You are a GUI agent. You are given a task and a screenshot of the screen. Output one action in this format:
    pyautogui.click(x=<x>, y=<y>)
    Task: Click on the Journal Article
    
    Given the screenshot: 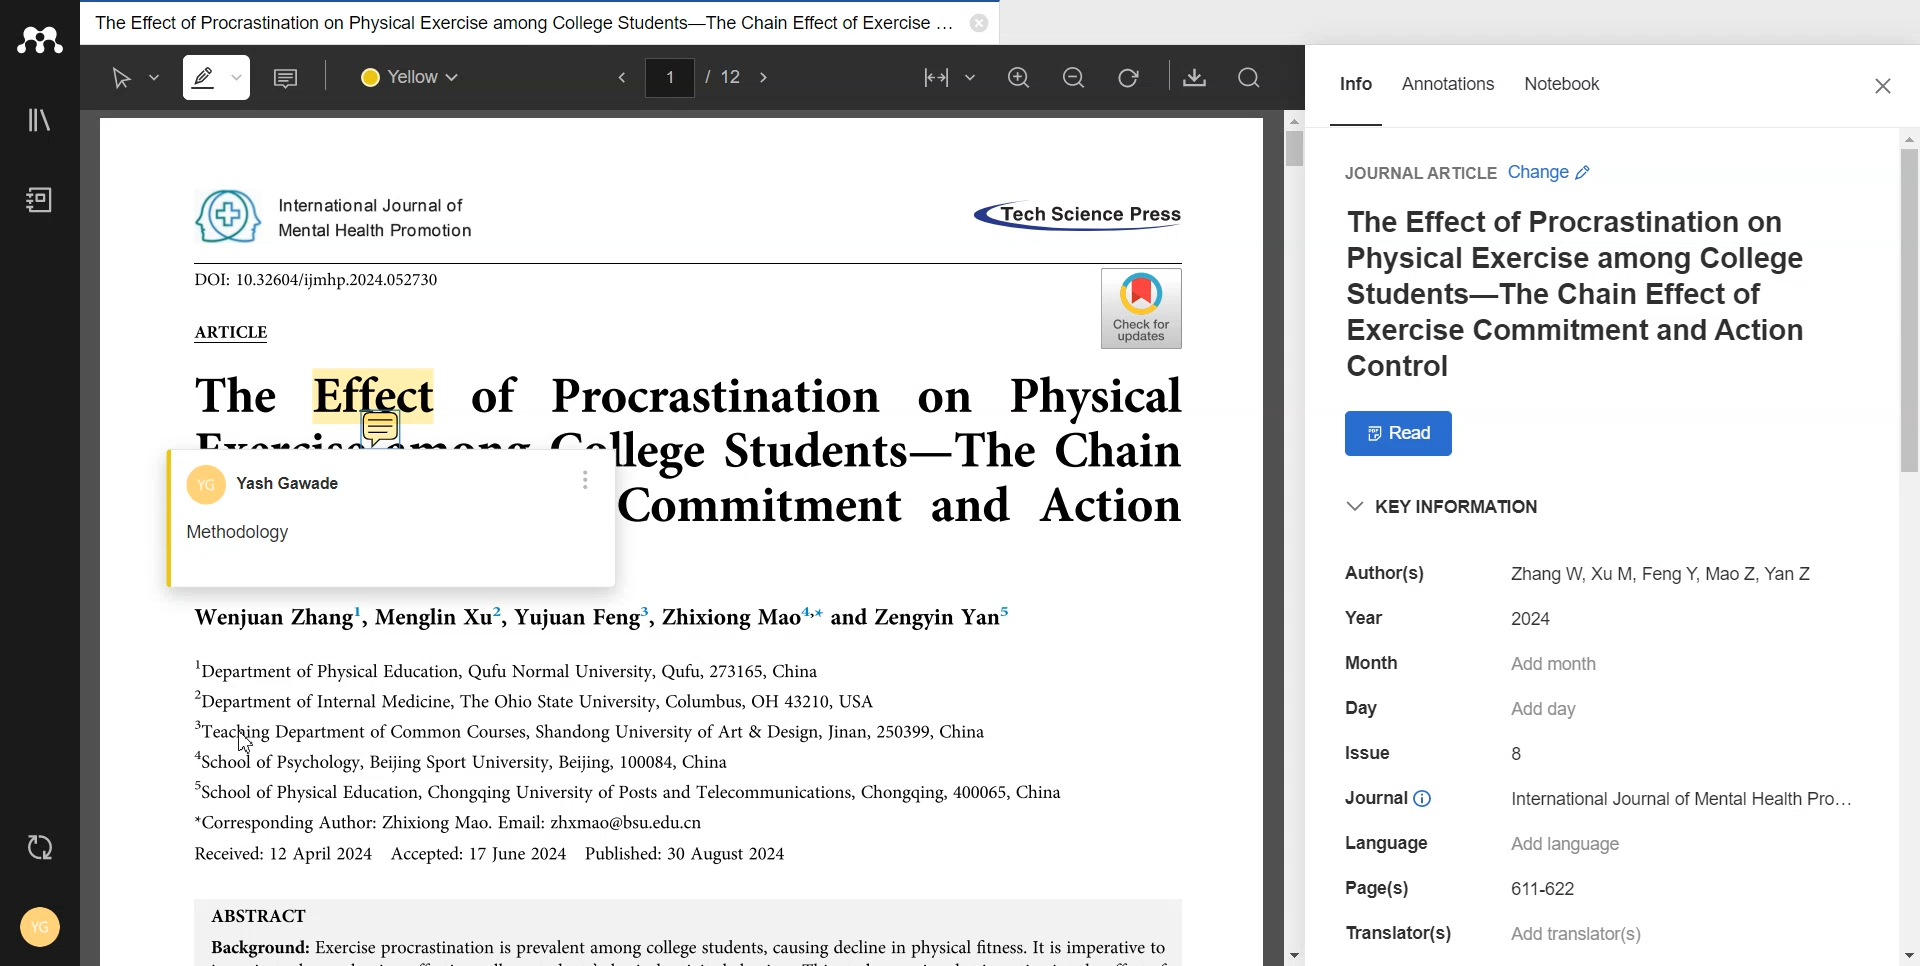 What is the action you would take?
    pyautogui.click(x=1418, y=173)
    